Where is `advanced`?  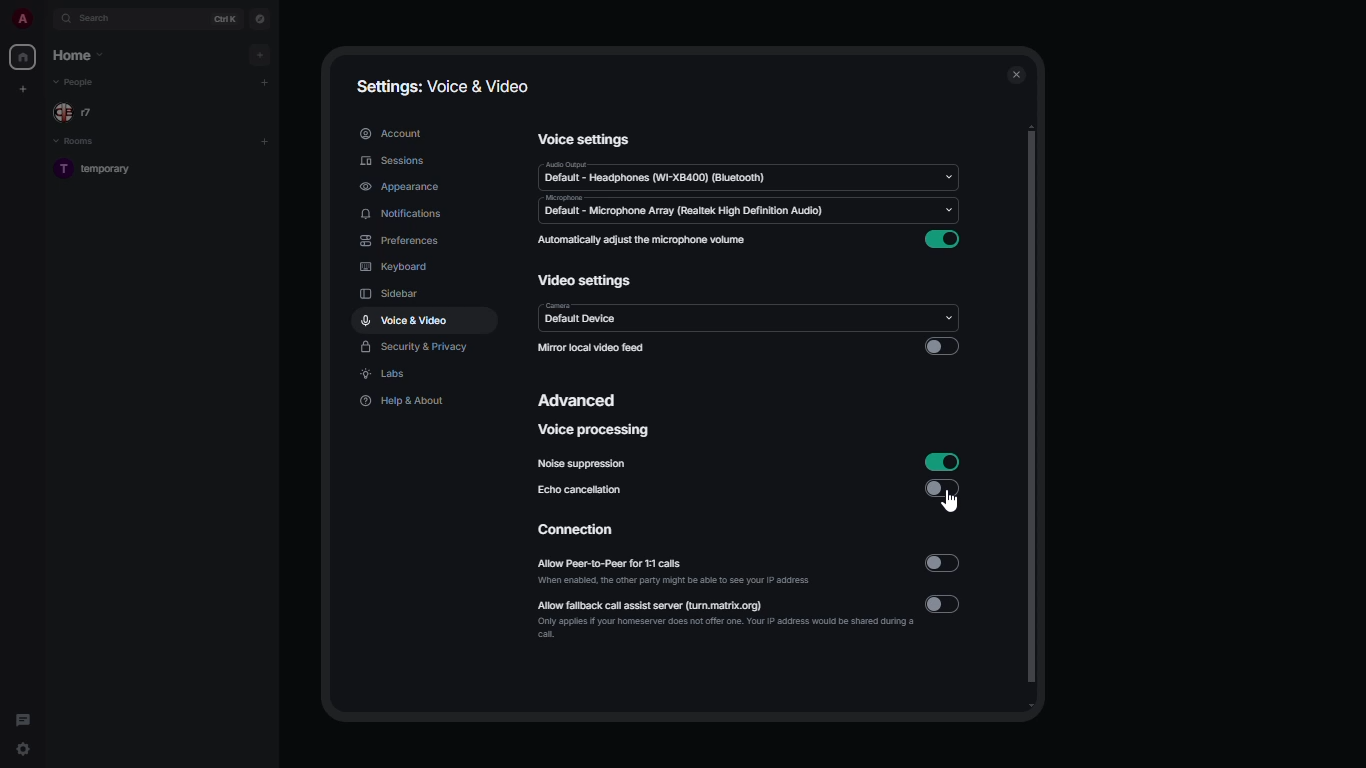 advanced is located at coordinates (582, 398).